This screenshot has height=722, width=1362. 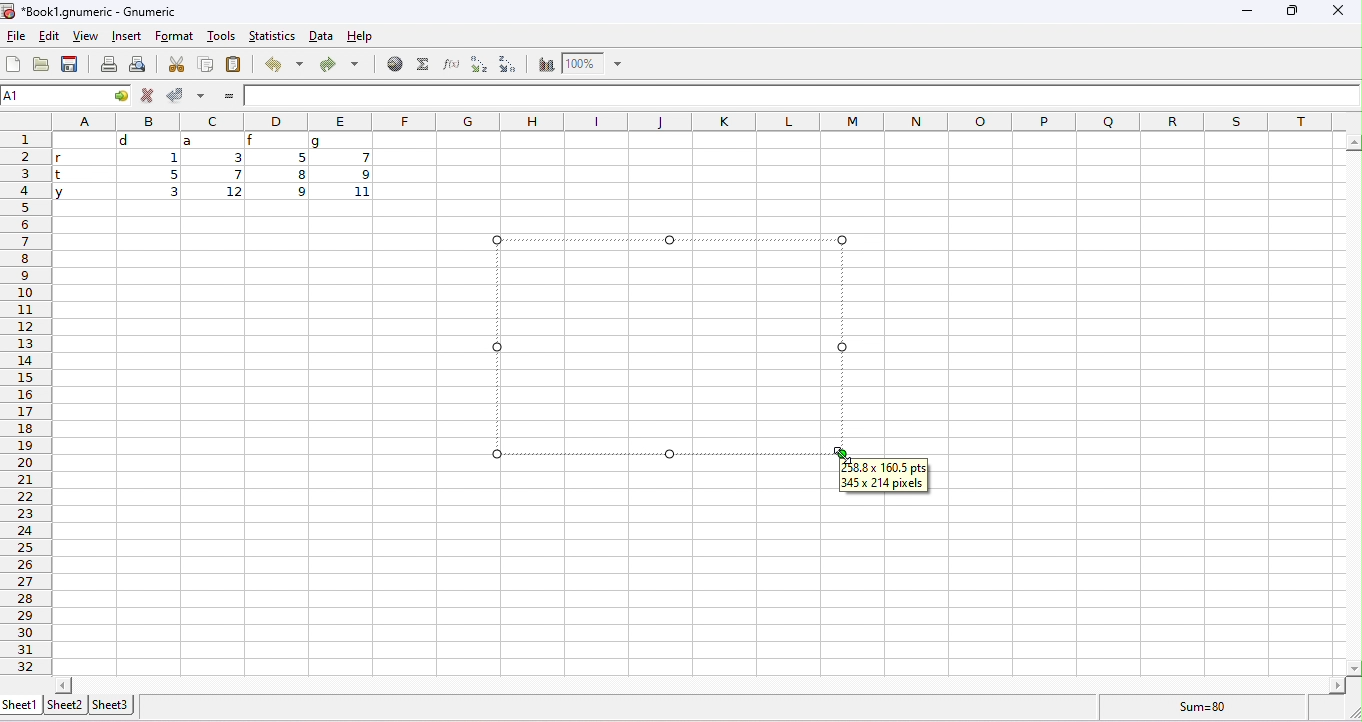 What do you see at coordinates (20, 704) in the screenshot?
I see `sheet1` at bounding box center [20, 704].